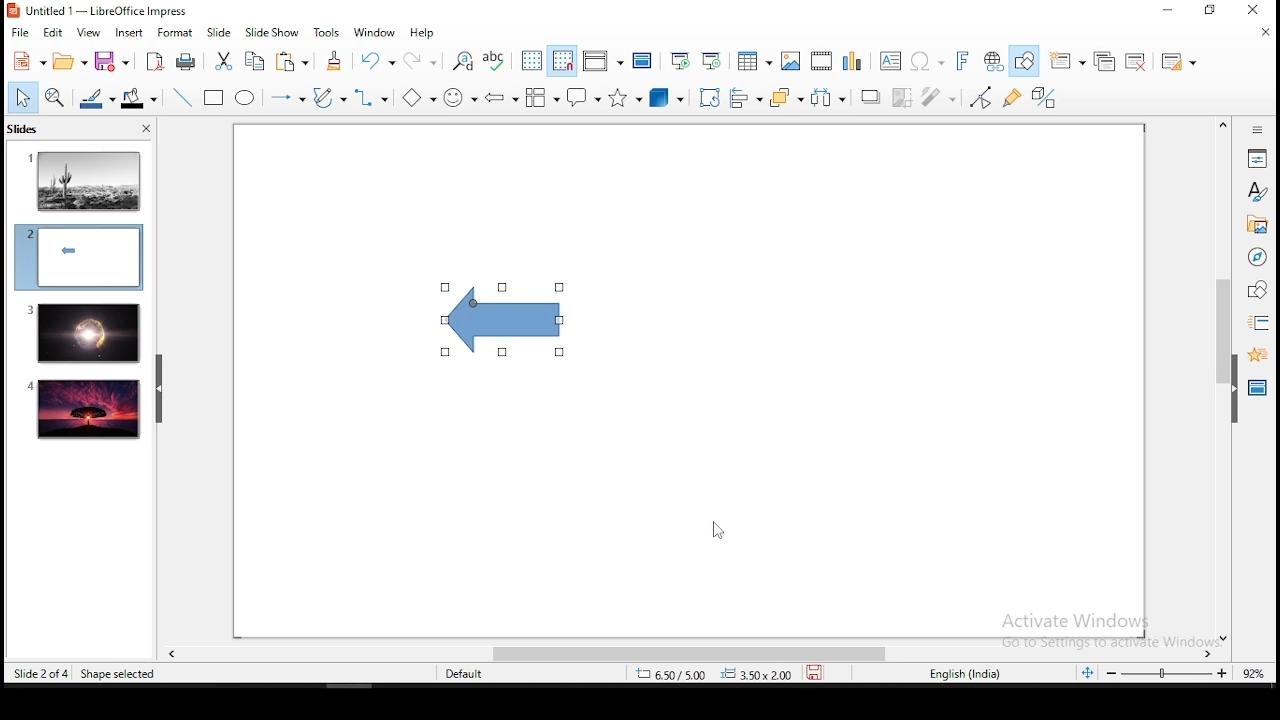  Describe the element at coordinates (85, 410) in the screenshot. I see `slide` at that location.